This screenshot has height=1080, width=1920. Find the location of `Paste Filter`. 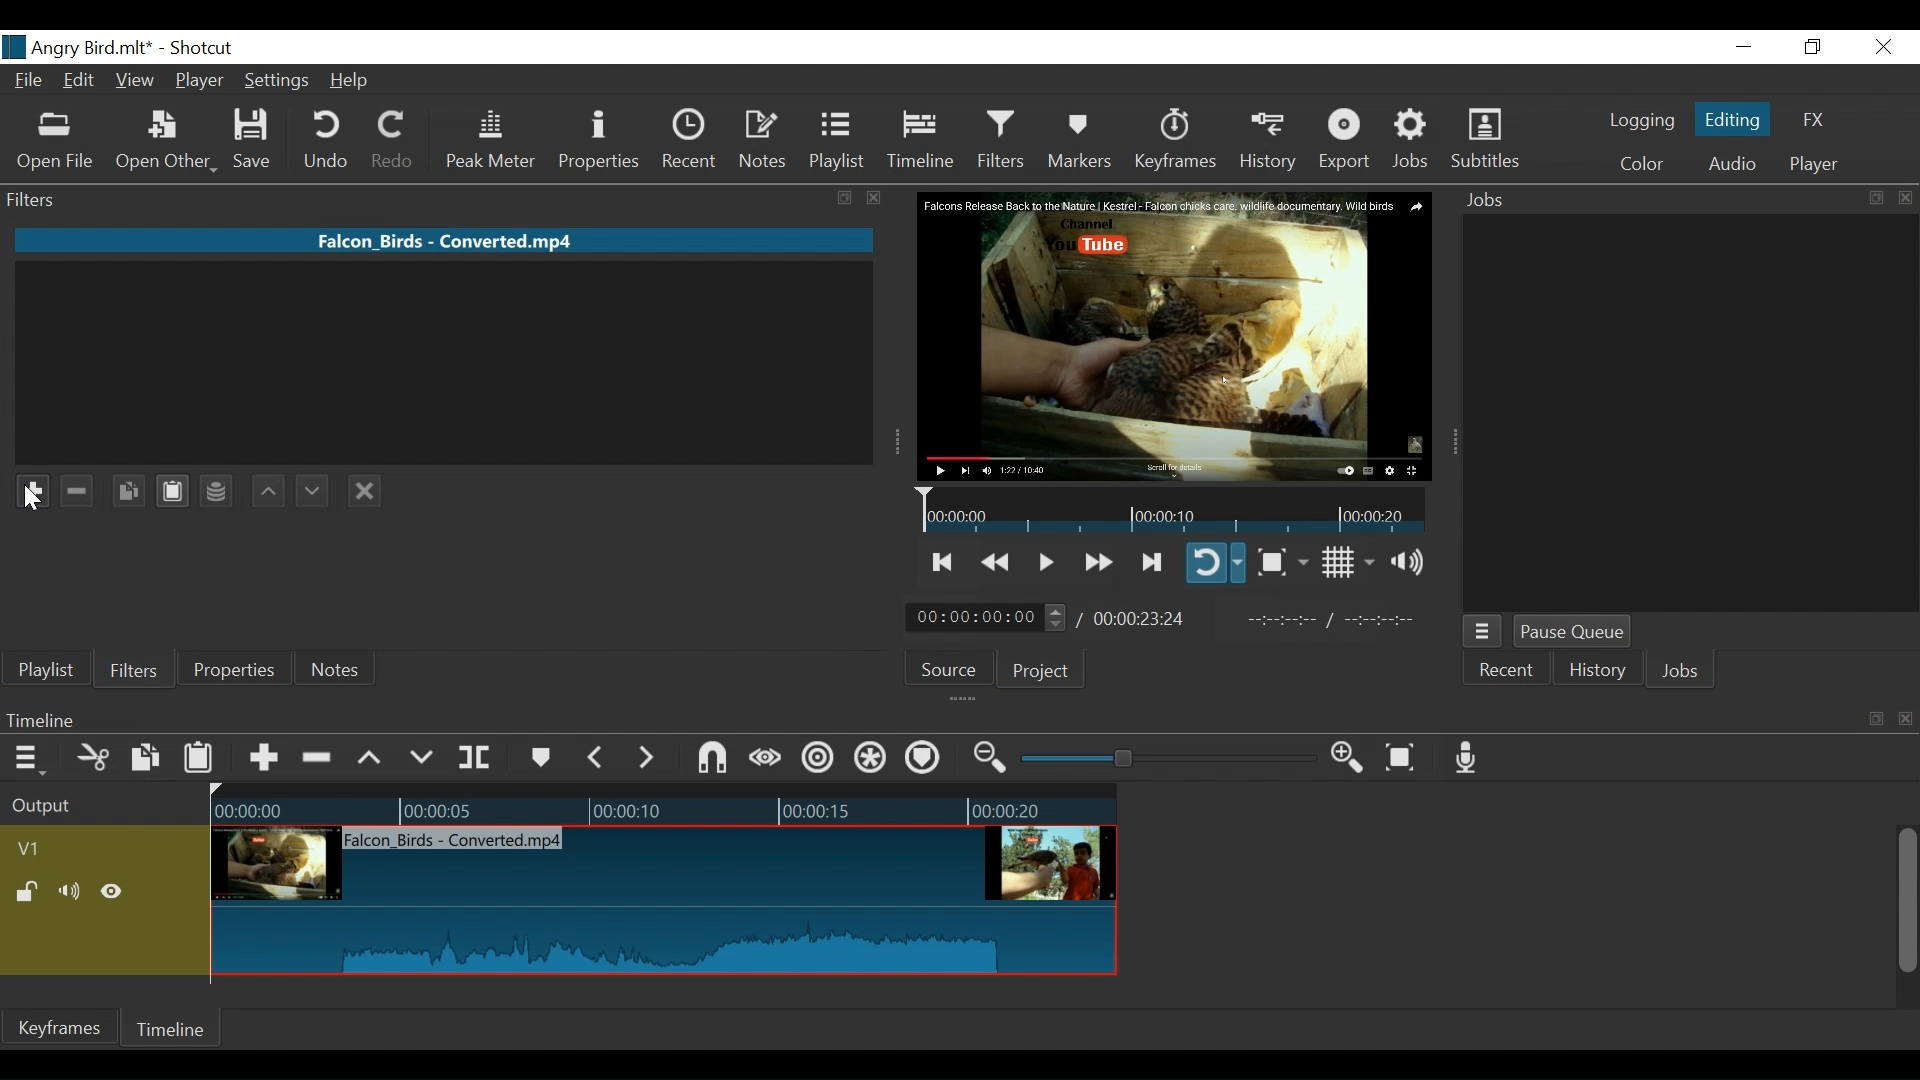

Paste Filter is located at coordinates (171, 490).